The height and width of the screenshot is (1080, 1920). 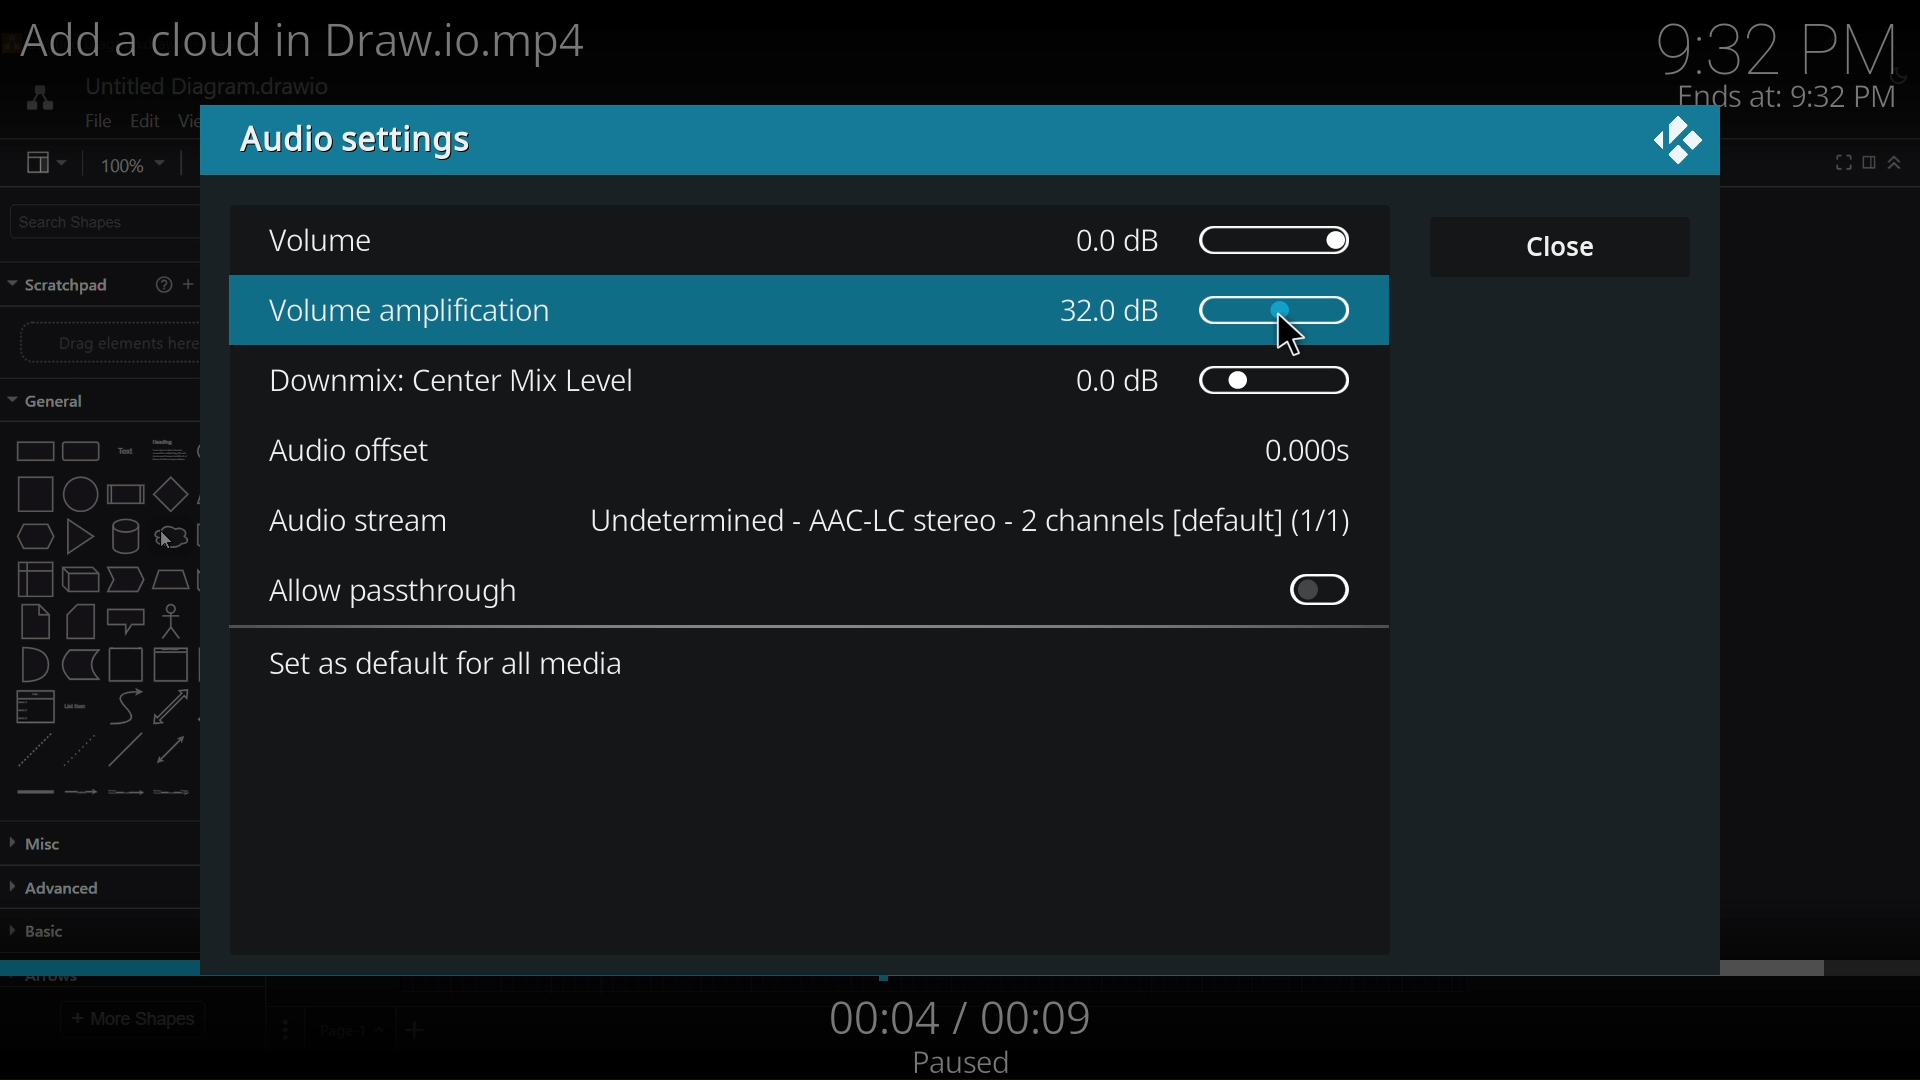 I want to click on Volume 0.0dB, so click(x=821, y=243).